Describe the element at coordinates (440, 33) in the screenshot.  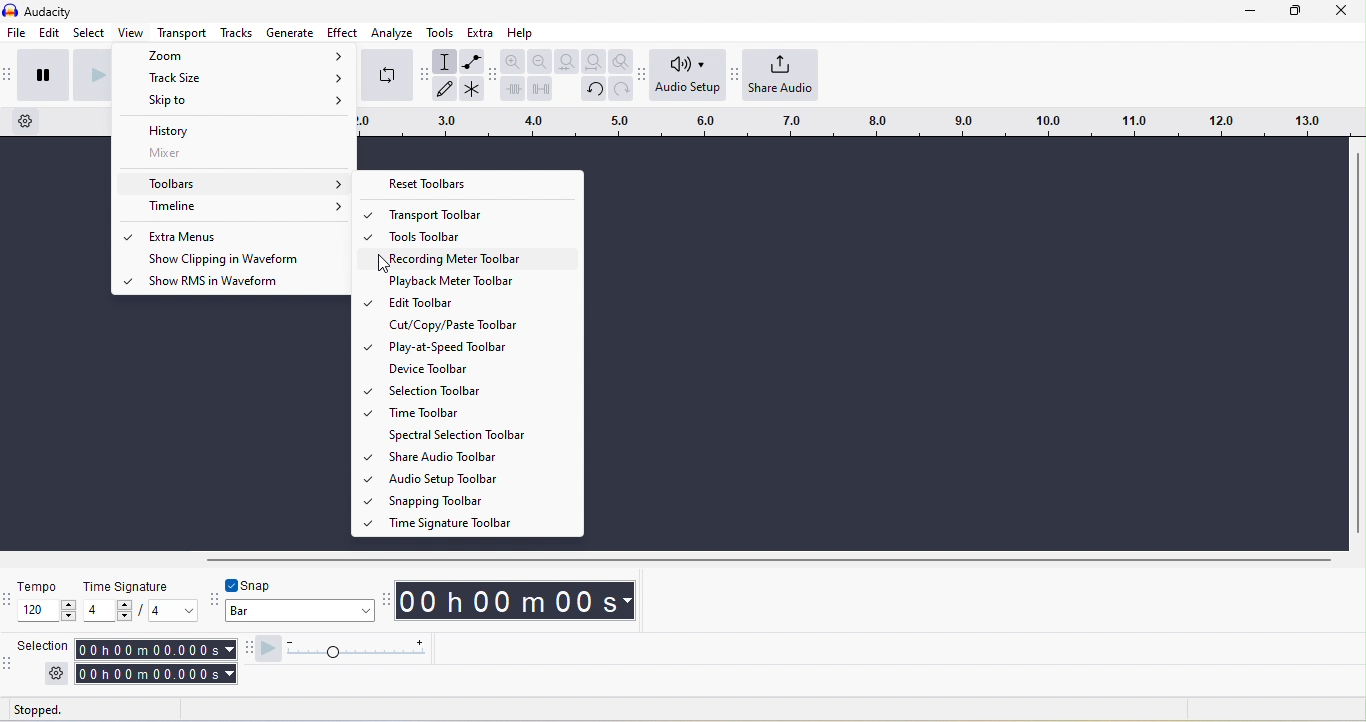
I see `tools` at that location.